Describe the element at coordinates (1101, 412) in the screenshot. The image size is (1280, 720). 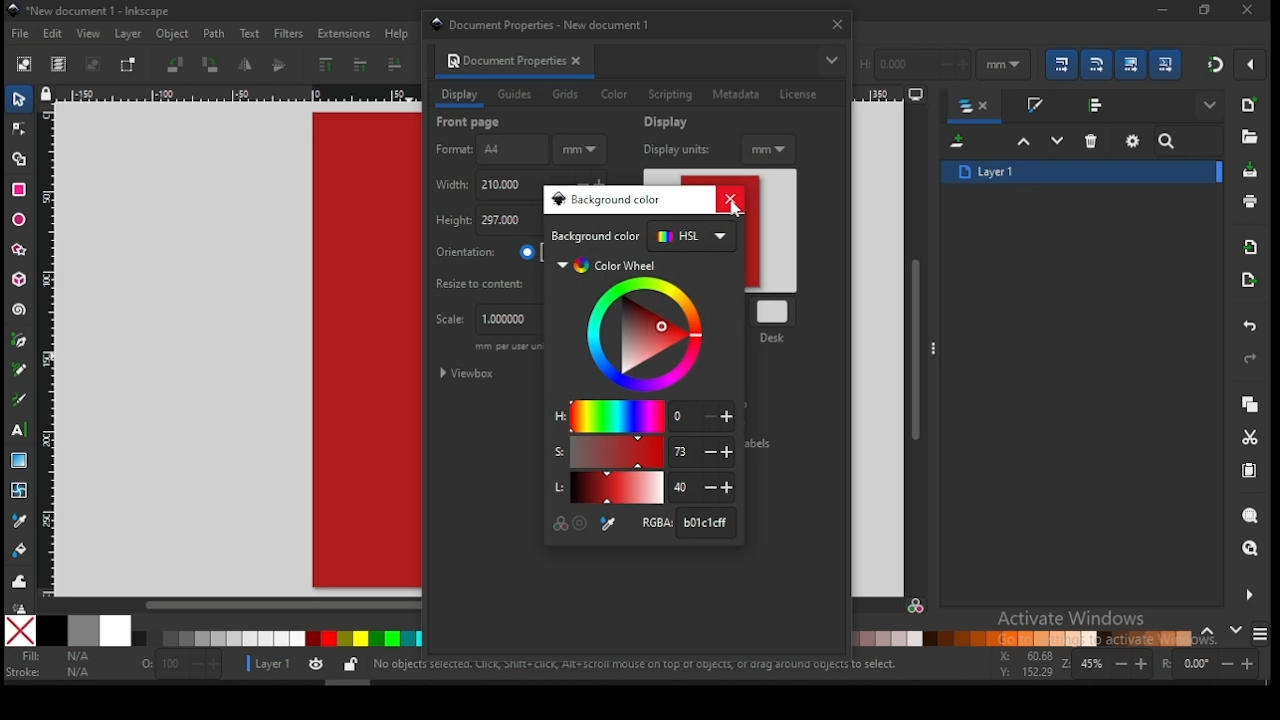
I see `` at that location.